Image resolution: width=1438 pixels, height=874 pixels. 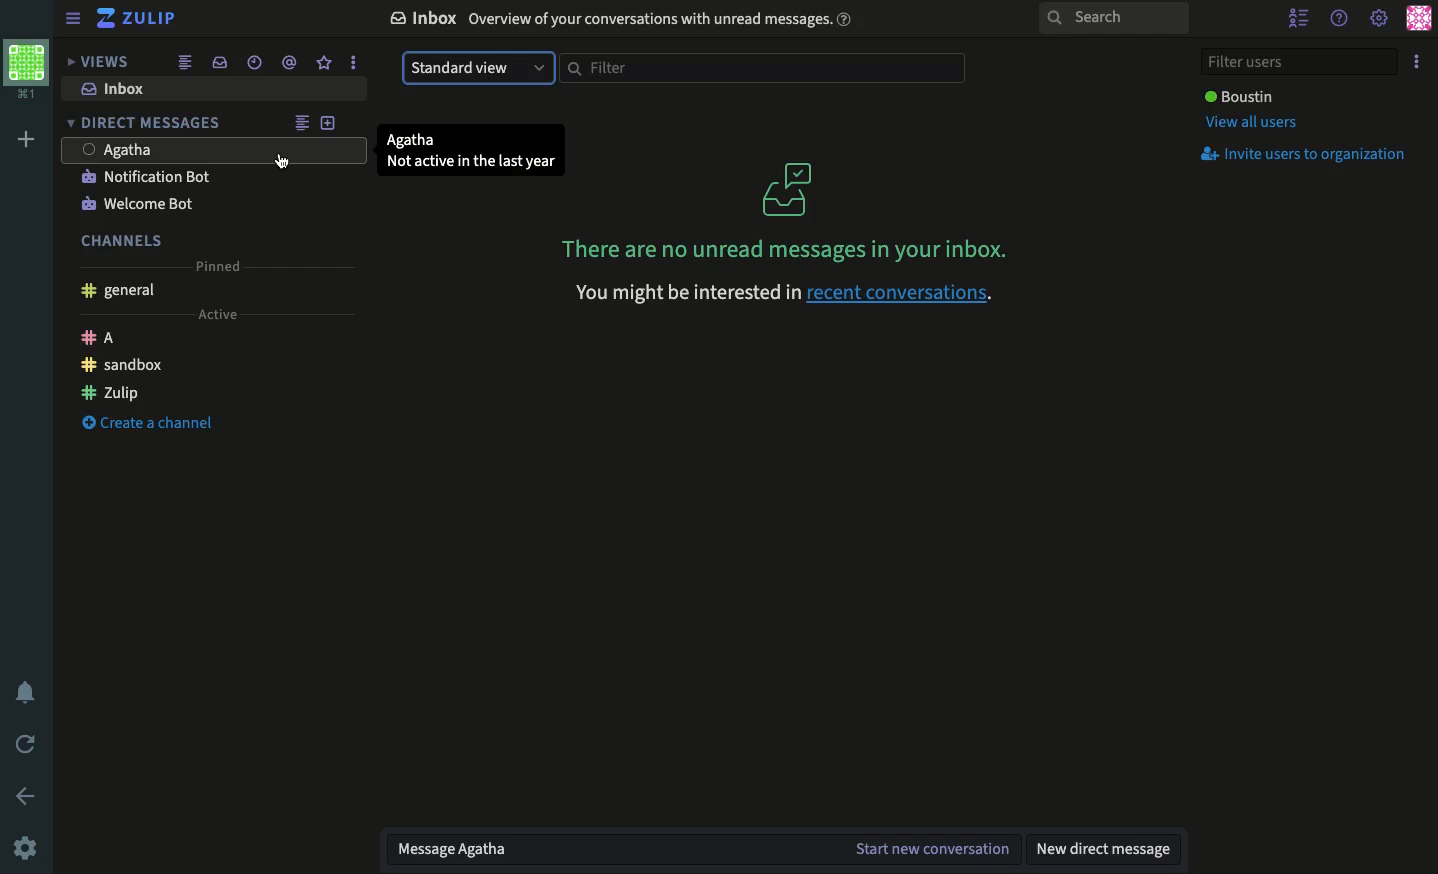 What do you see at coordinates (149, 122) in the screenshot?
I see `DM` at bounding box center [149, 122].